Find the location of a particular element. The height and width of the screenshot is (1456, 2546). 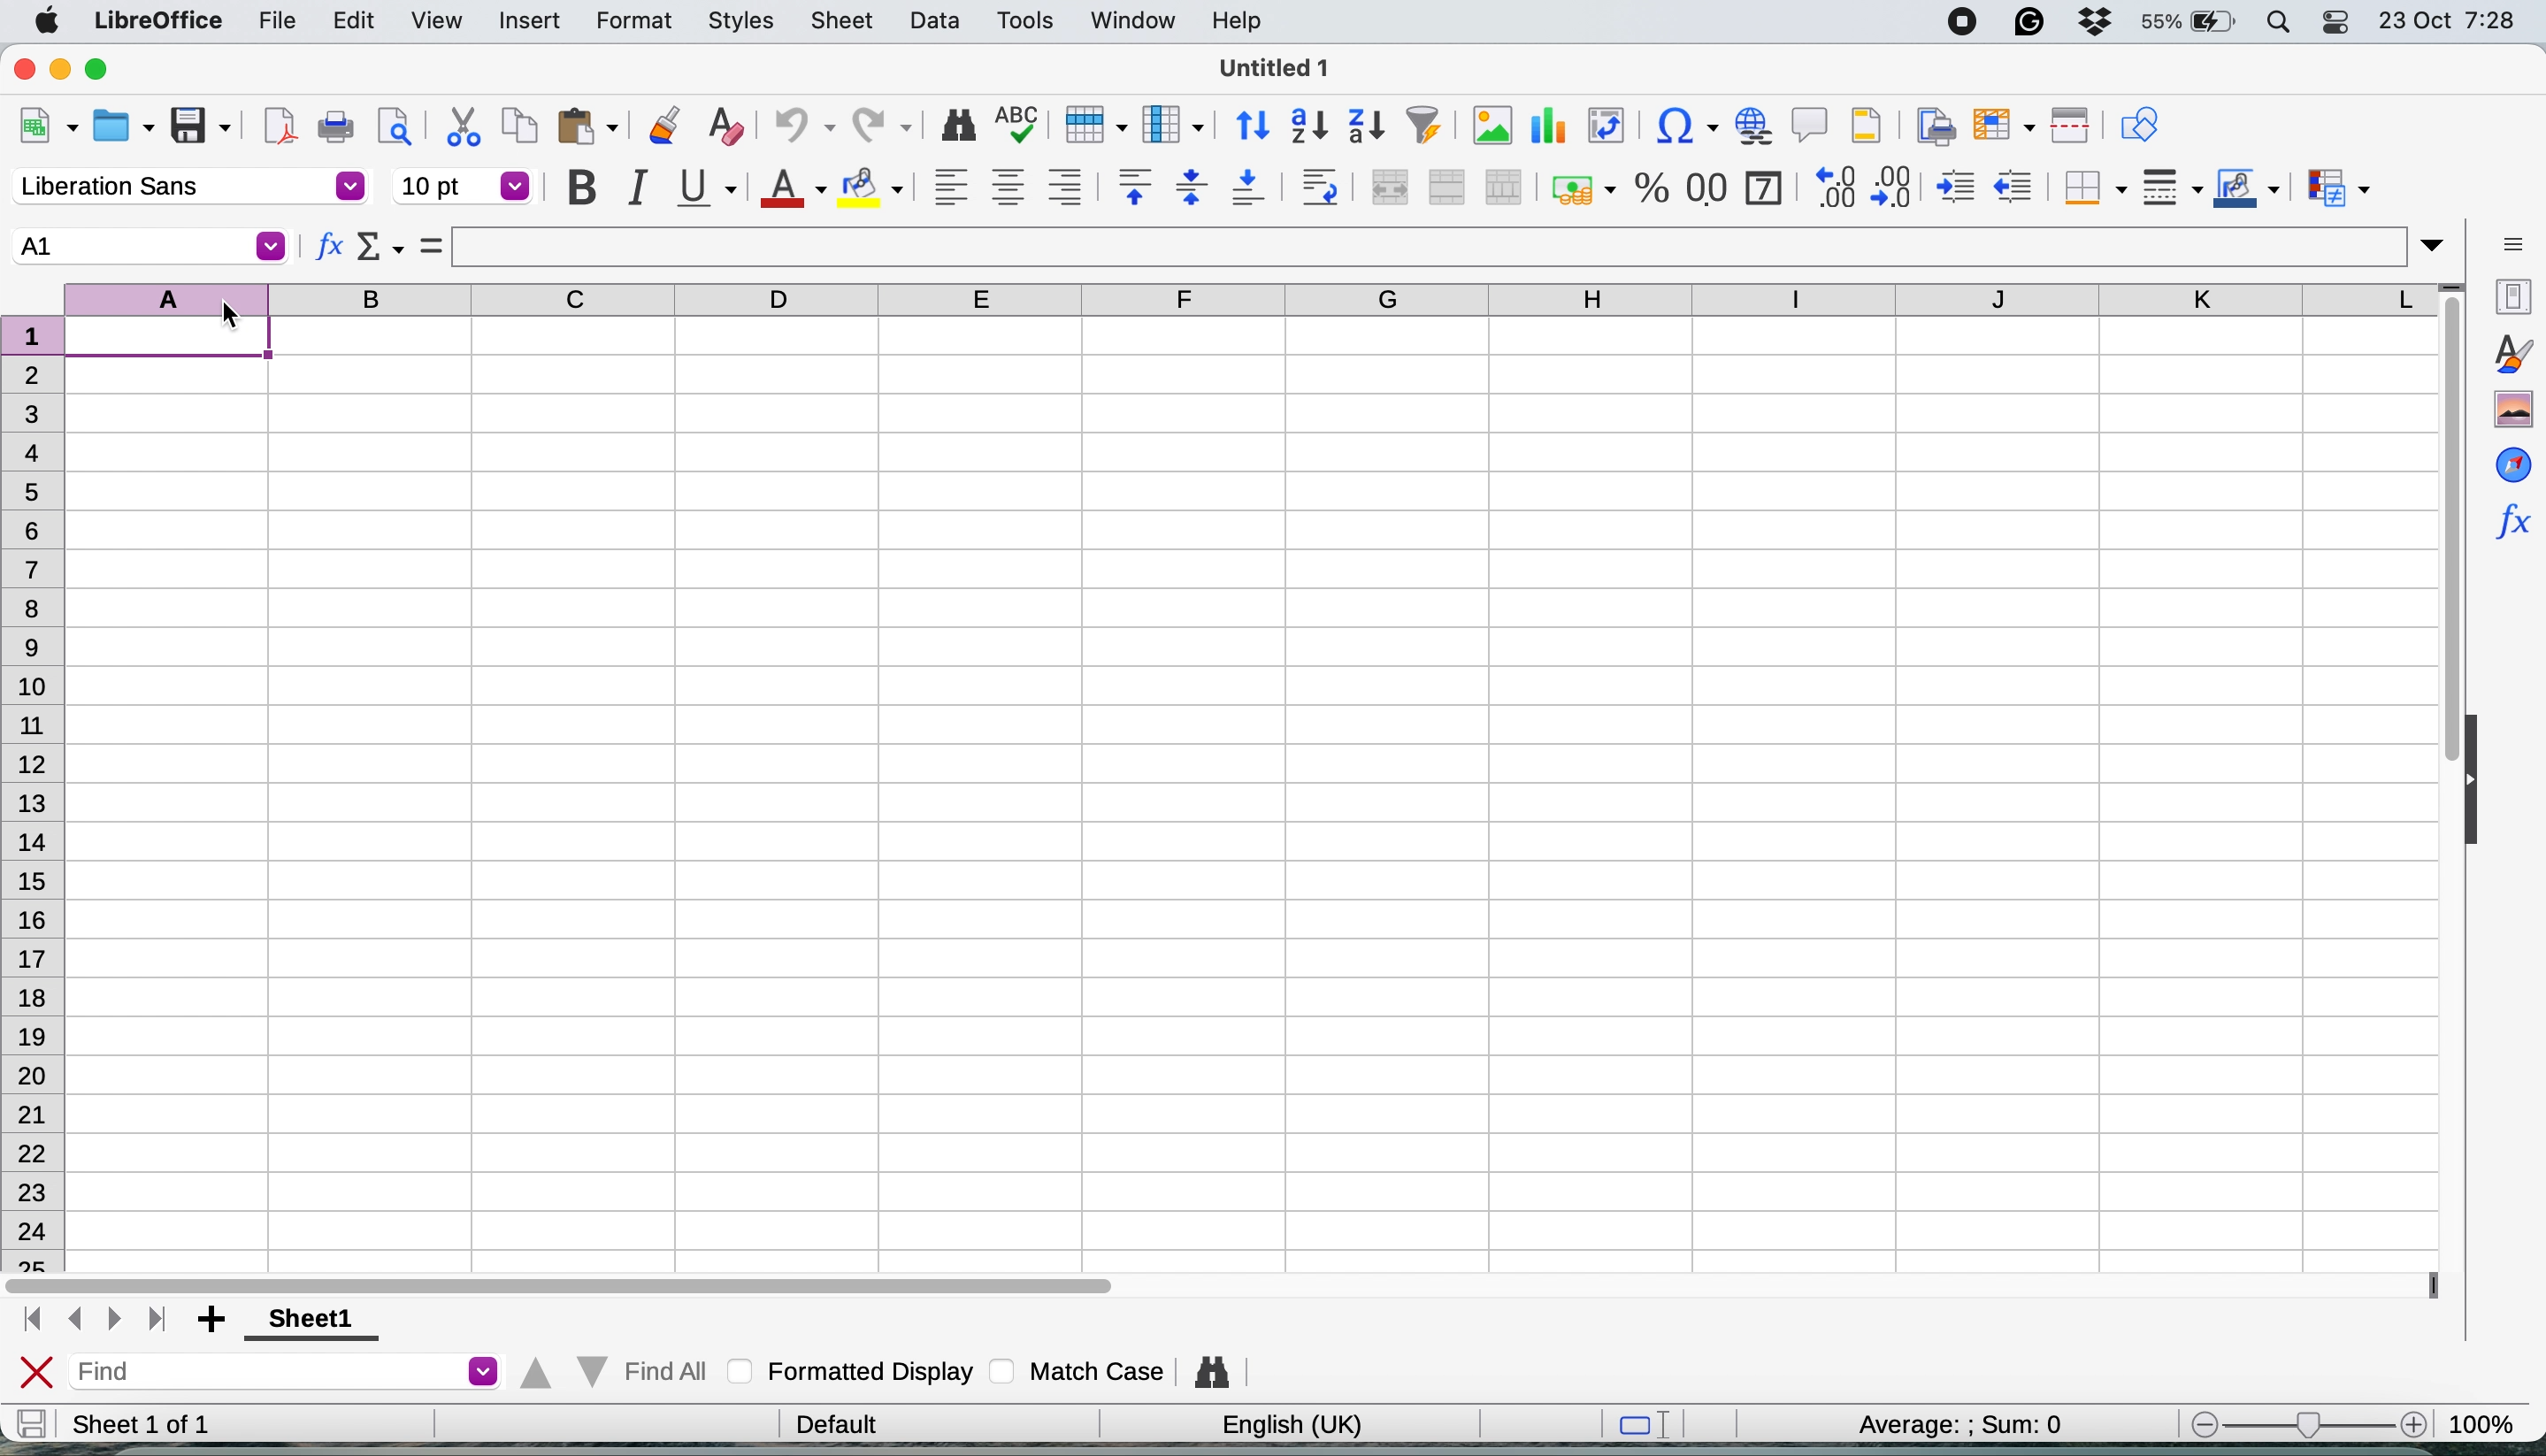

edit is located at coordinates (354, 23).